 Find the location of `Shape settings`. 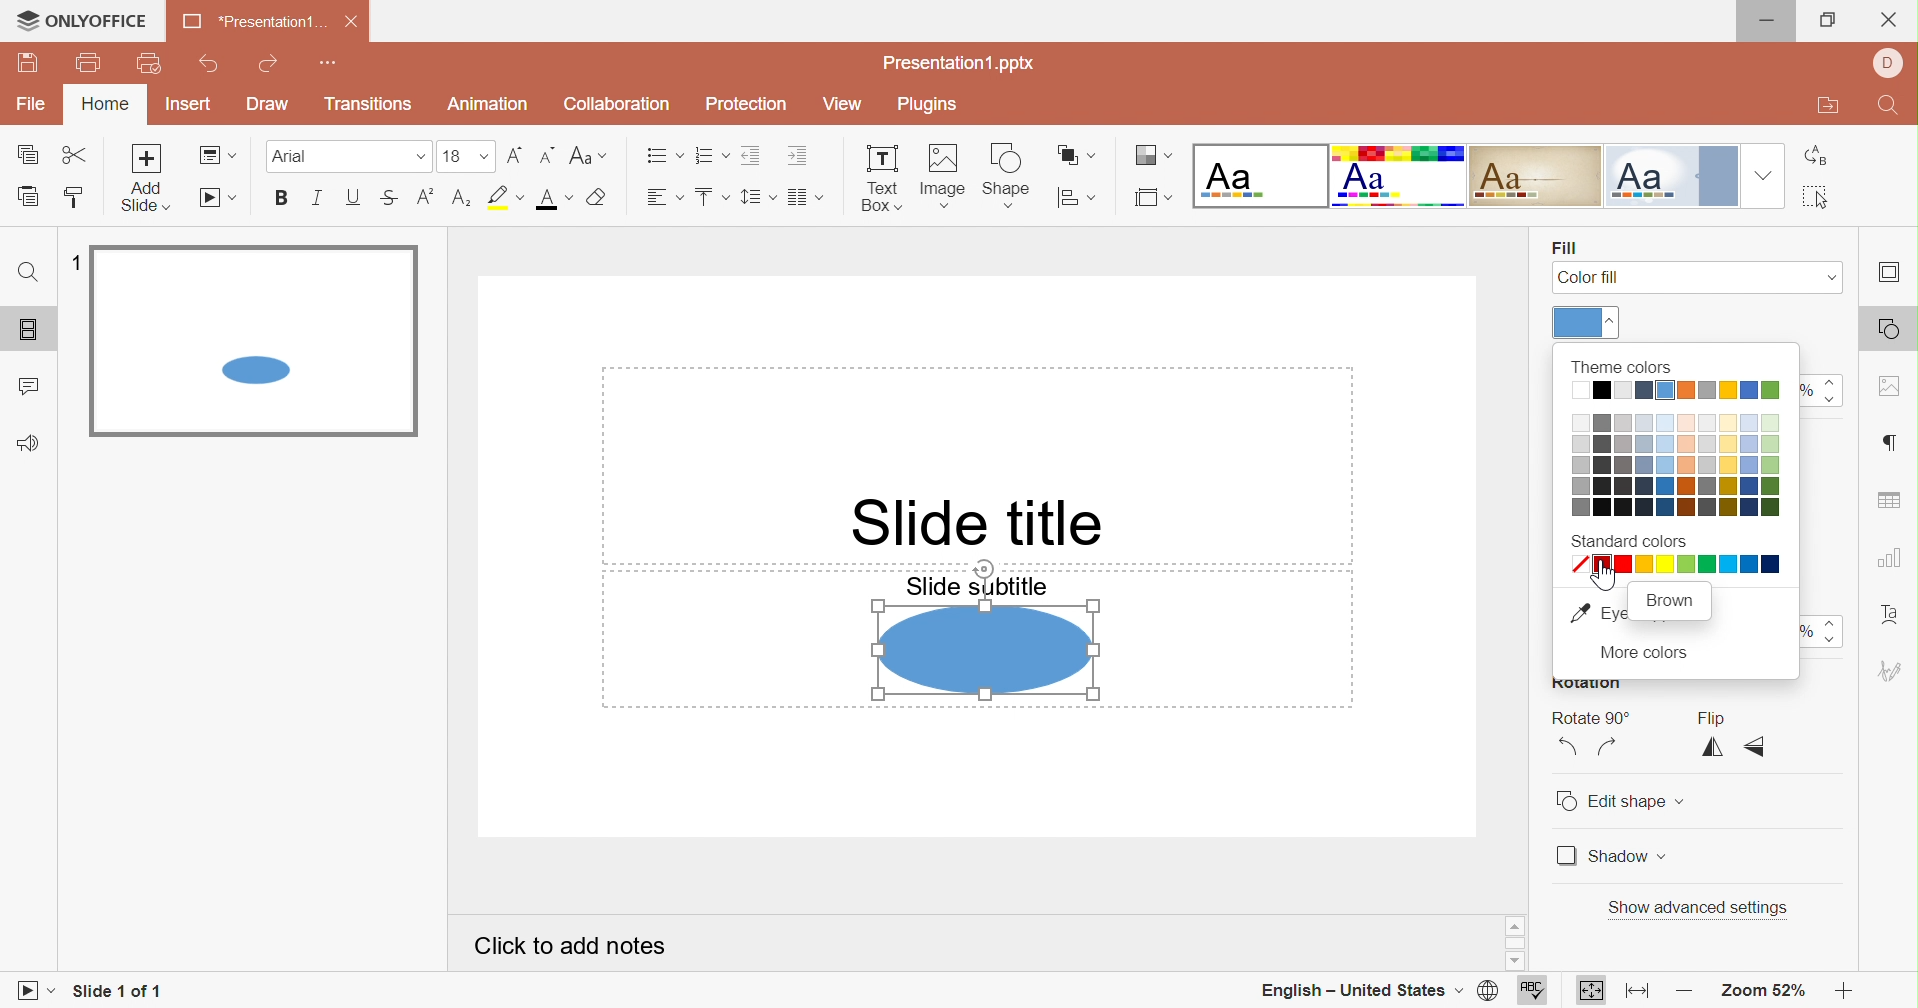

Shape settings is located at coordinates (1886, 332).